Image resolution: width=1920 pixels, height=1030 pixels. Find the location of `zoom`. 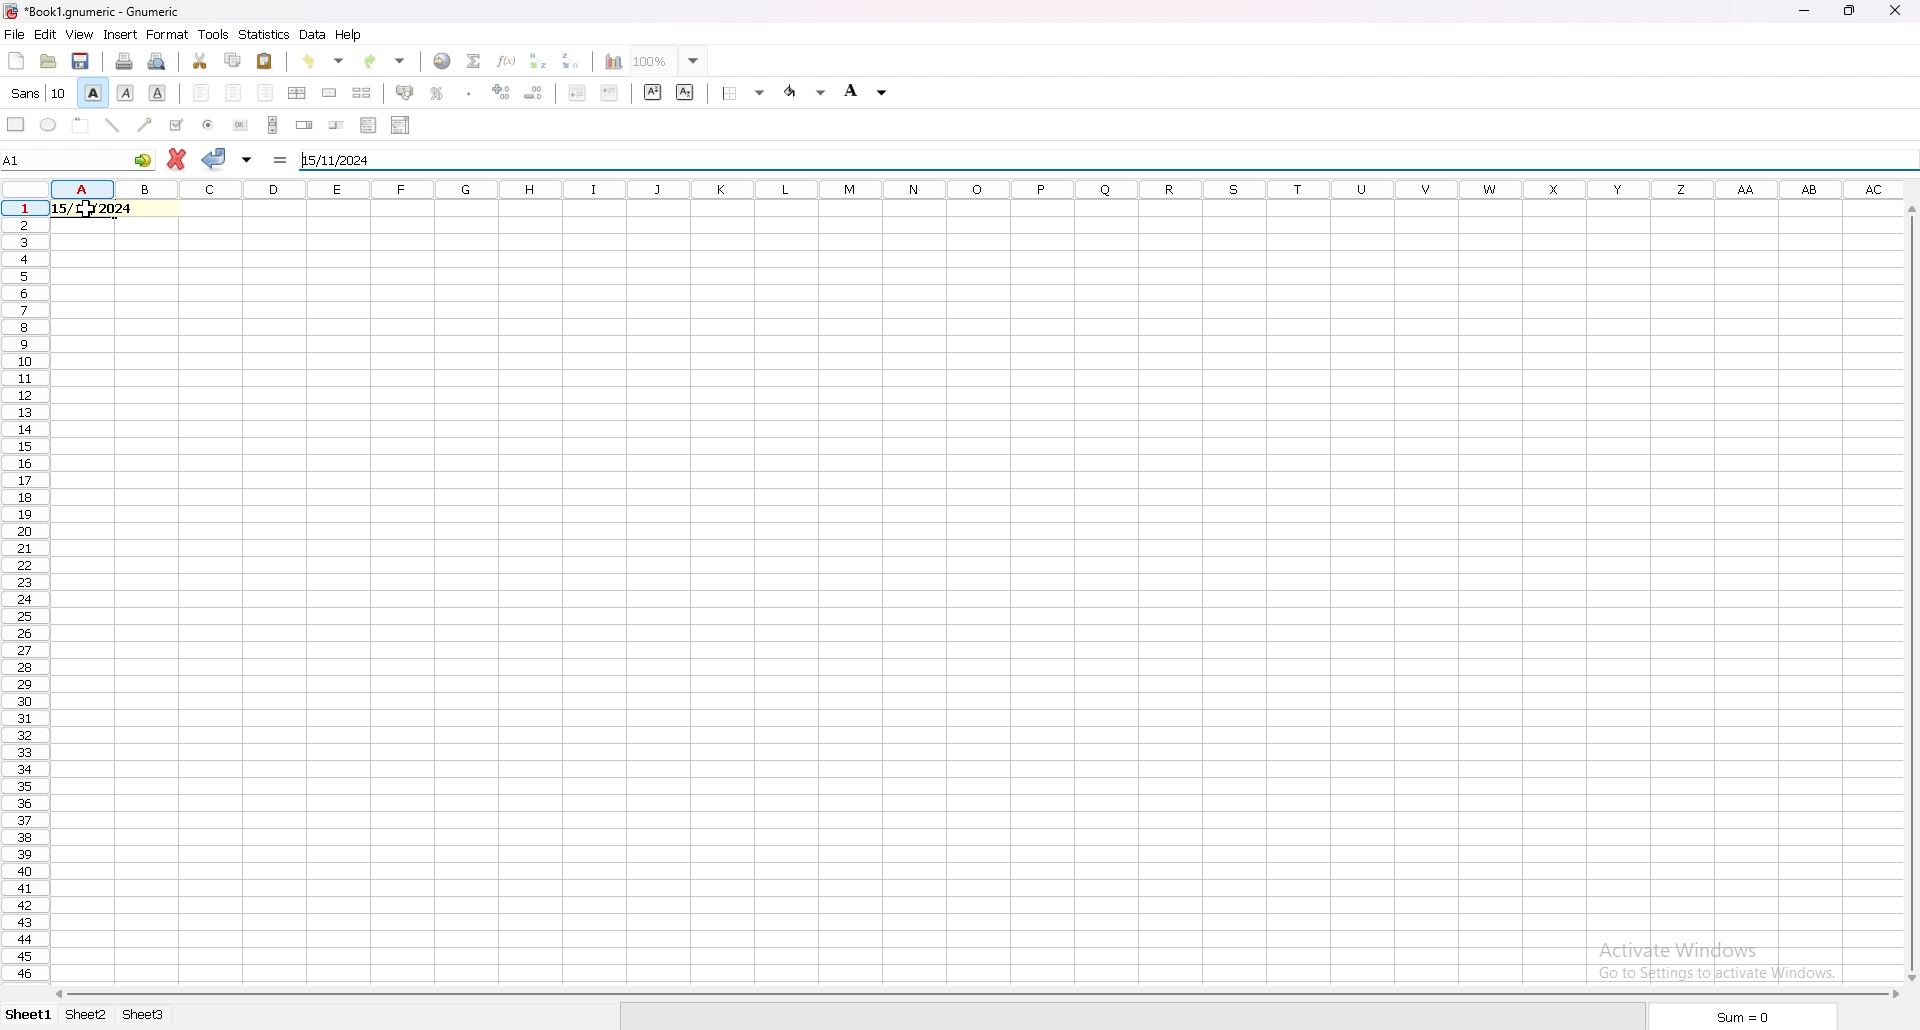

zoom is located at coordinates (670, 60).